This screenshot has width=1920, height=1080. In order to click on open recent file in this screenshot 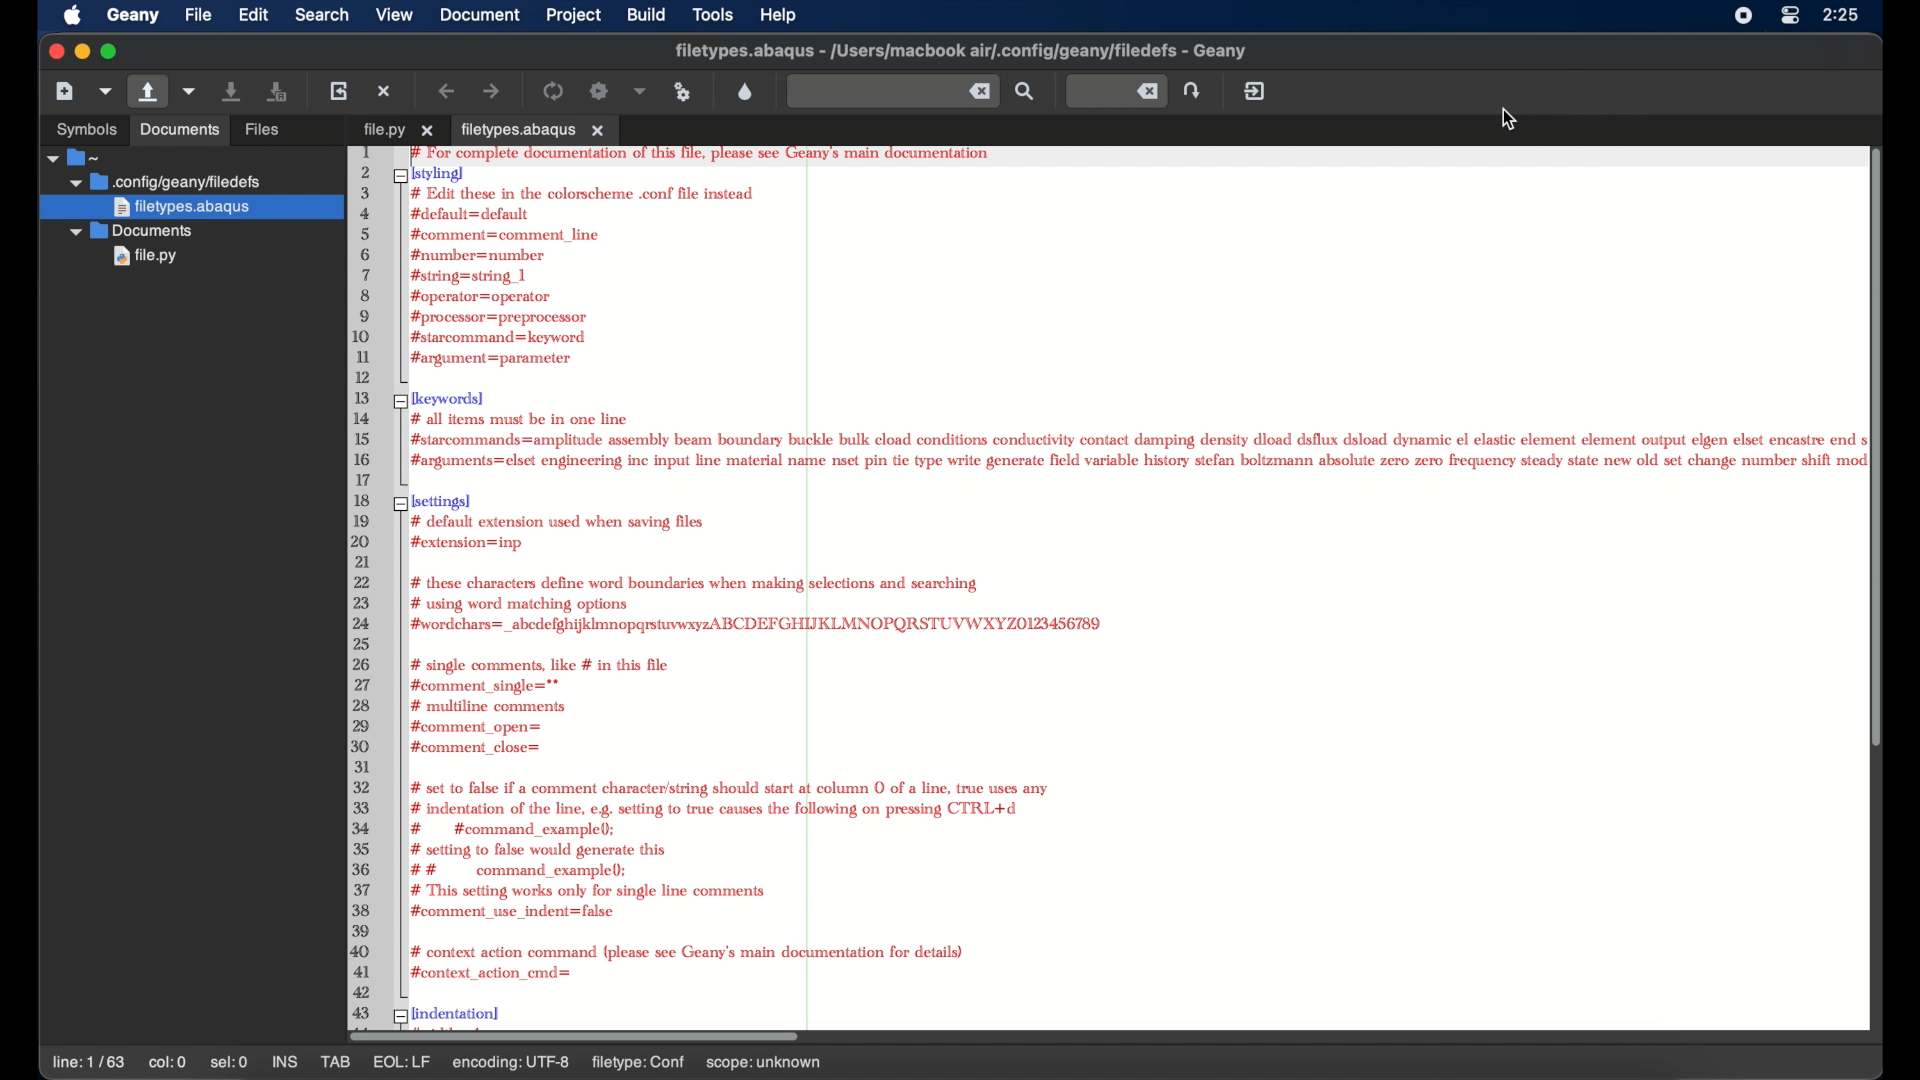, I will do `click(191, 92)`.